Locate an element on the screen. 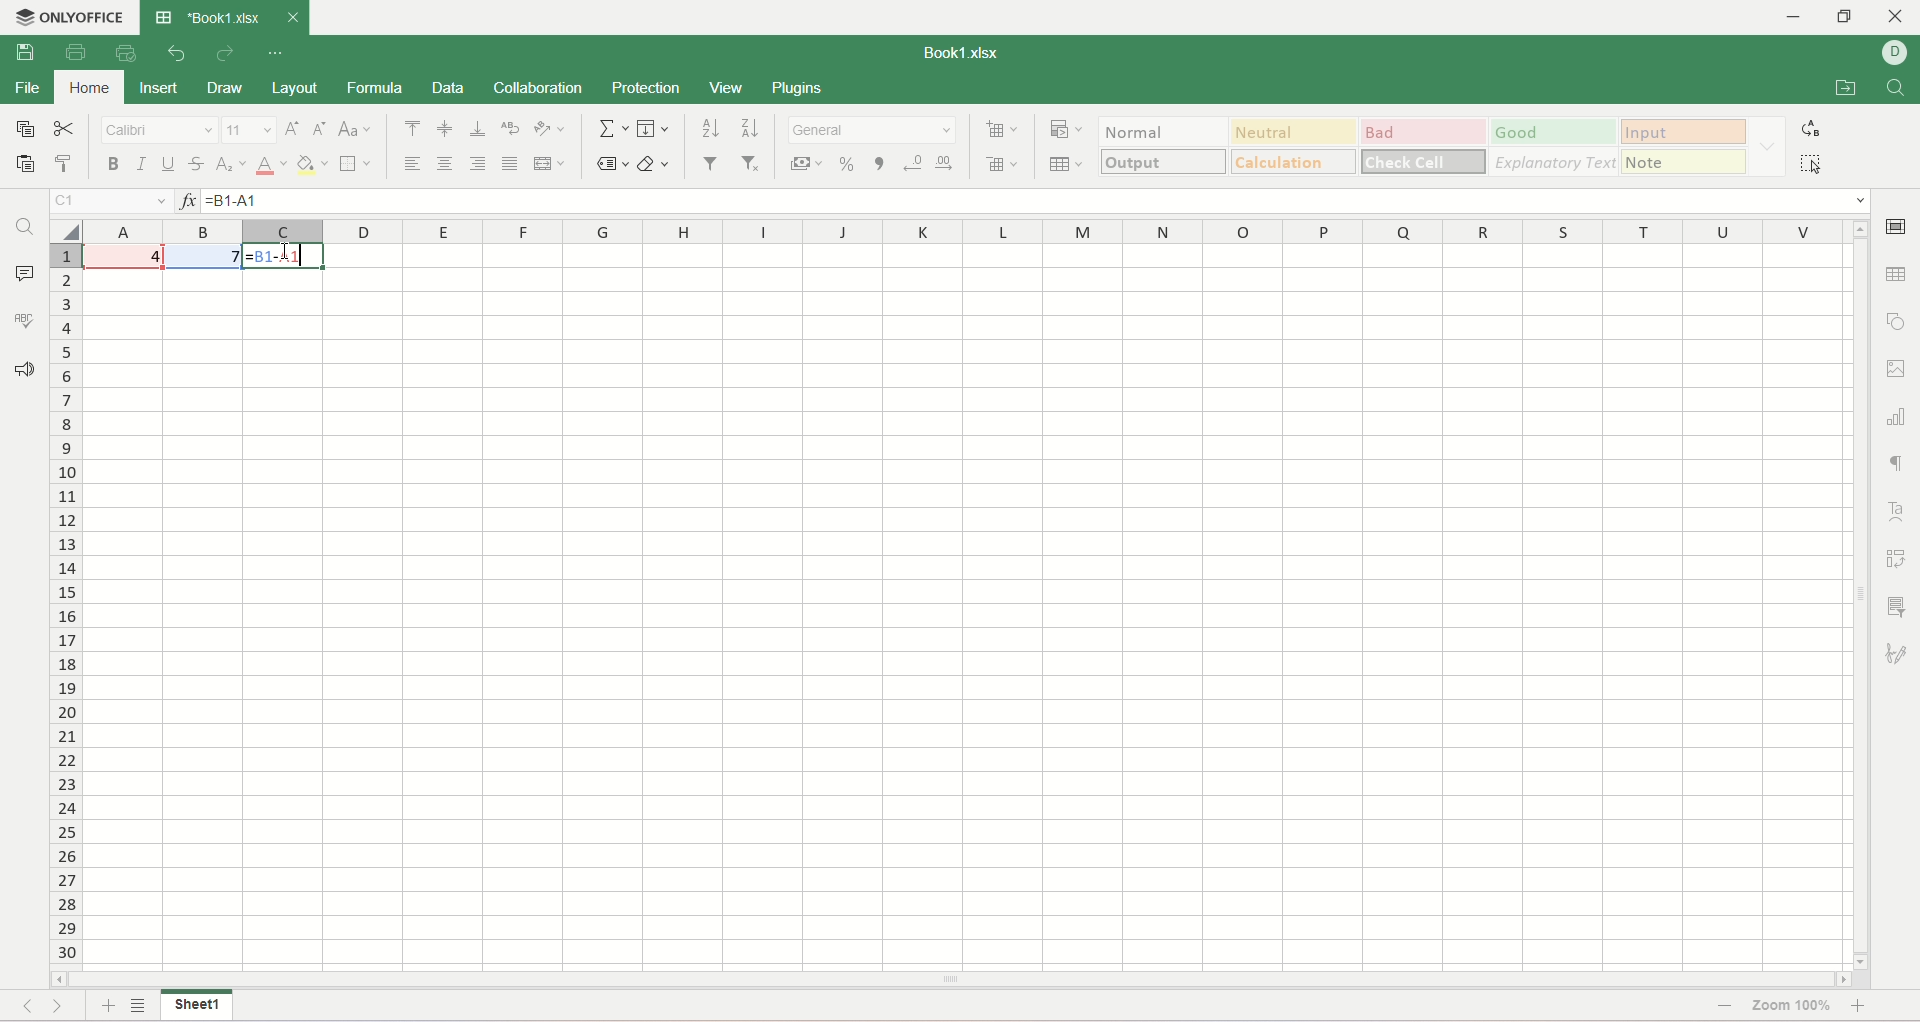 Image resolution: width=1920 pixels, height=1022 pixels. redo is located at coordinates (225, 54).